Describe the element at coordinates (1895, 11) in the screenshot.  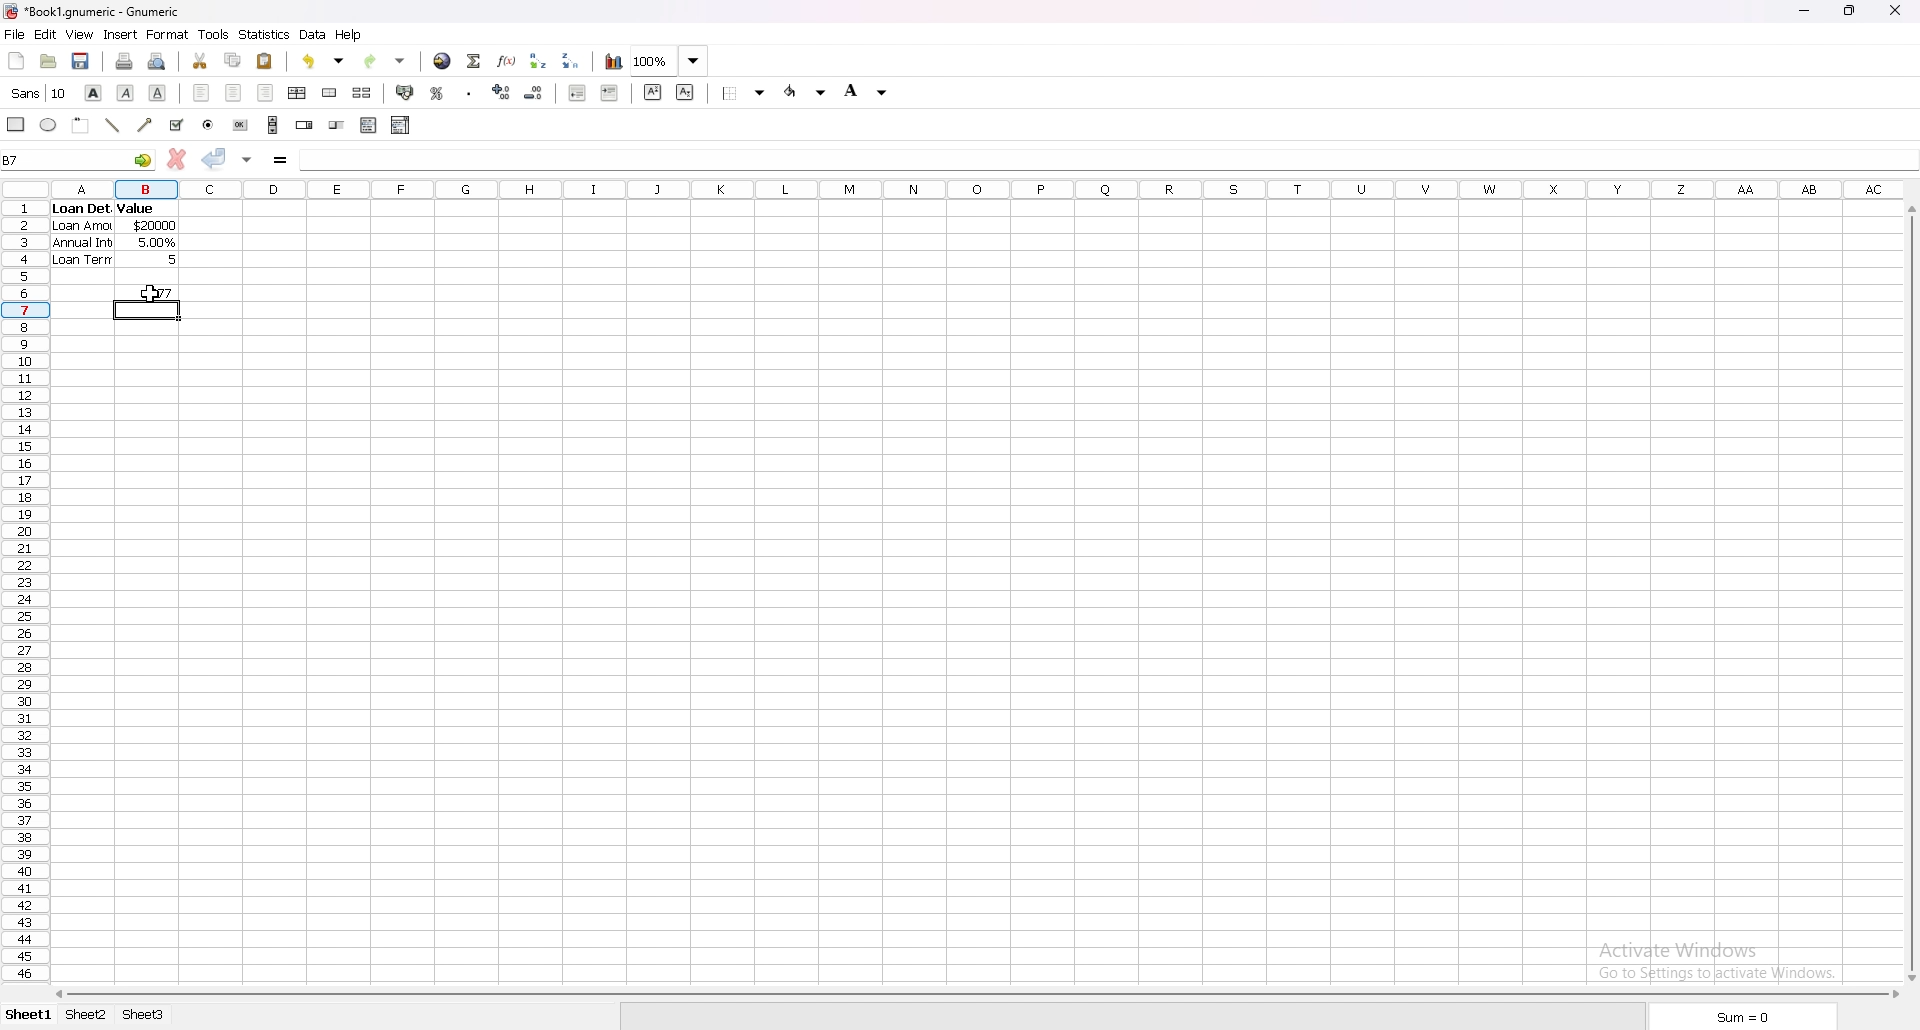
I see `close` at that location.